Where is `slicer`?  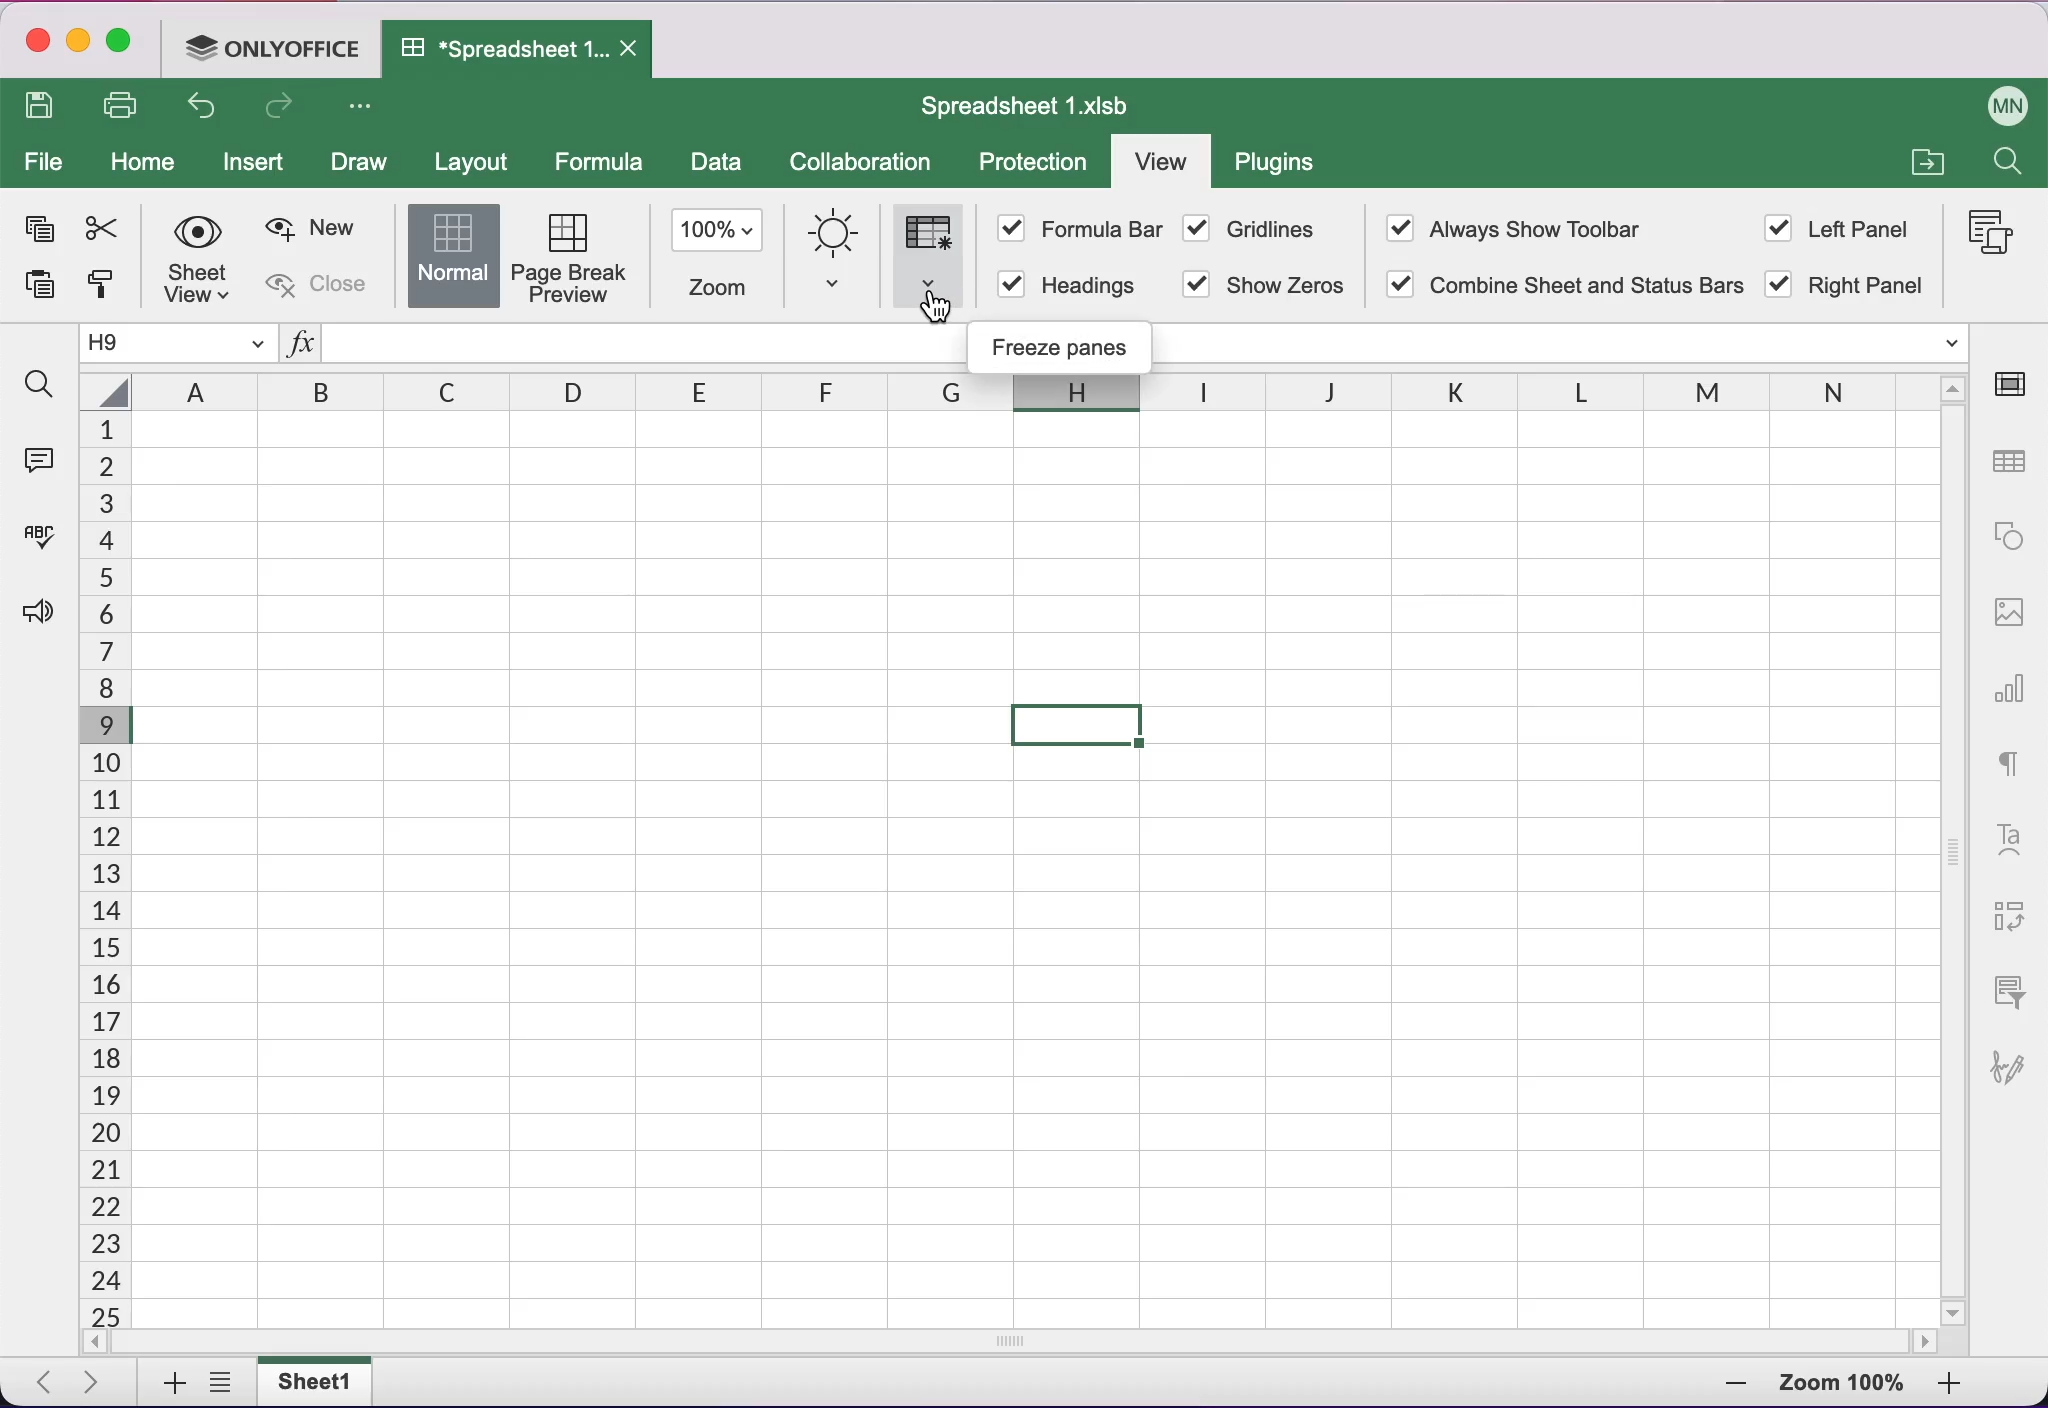 slicer is located at coordinates (2016, 987).